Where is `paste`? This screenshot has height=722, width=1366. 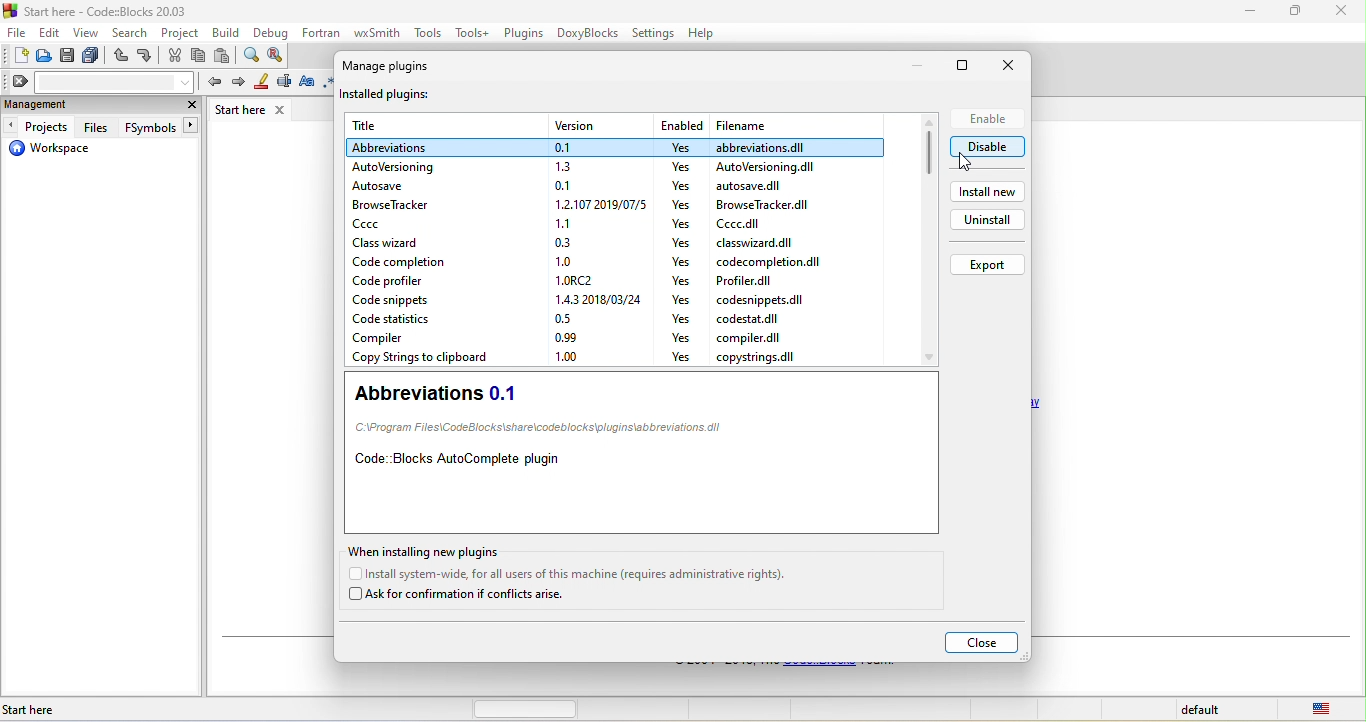 paste is located at coordinates (226, 56).